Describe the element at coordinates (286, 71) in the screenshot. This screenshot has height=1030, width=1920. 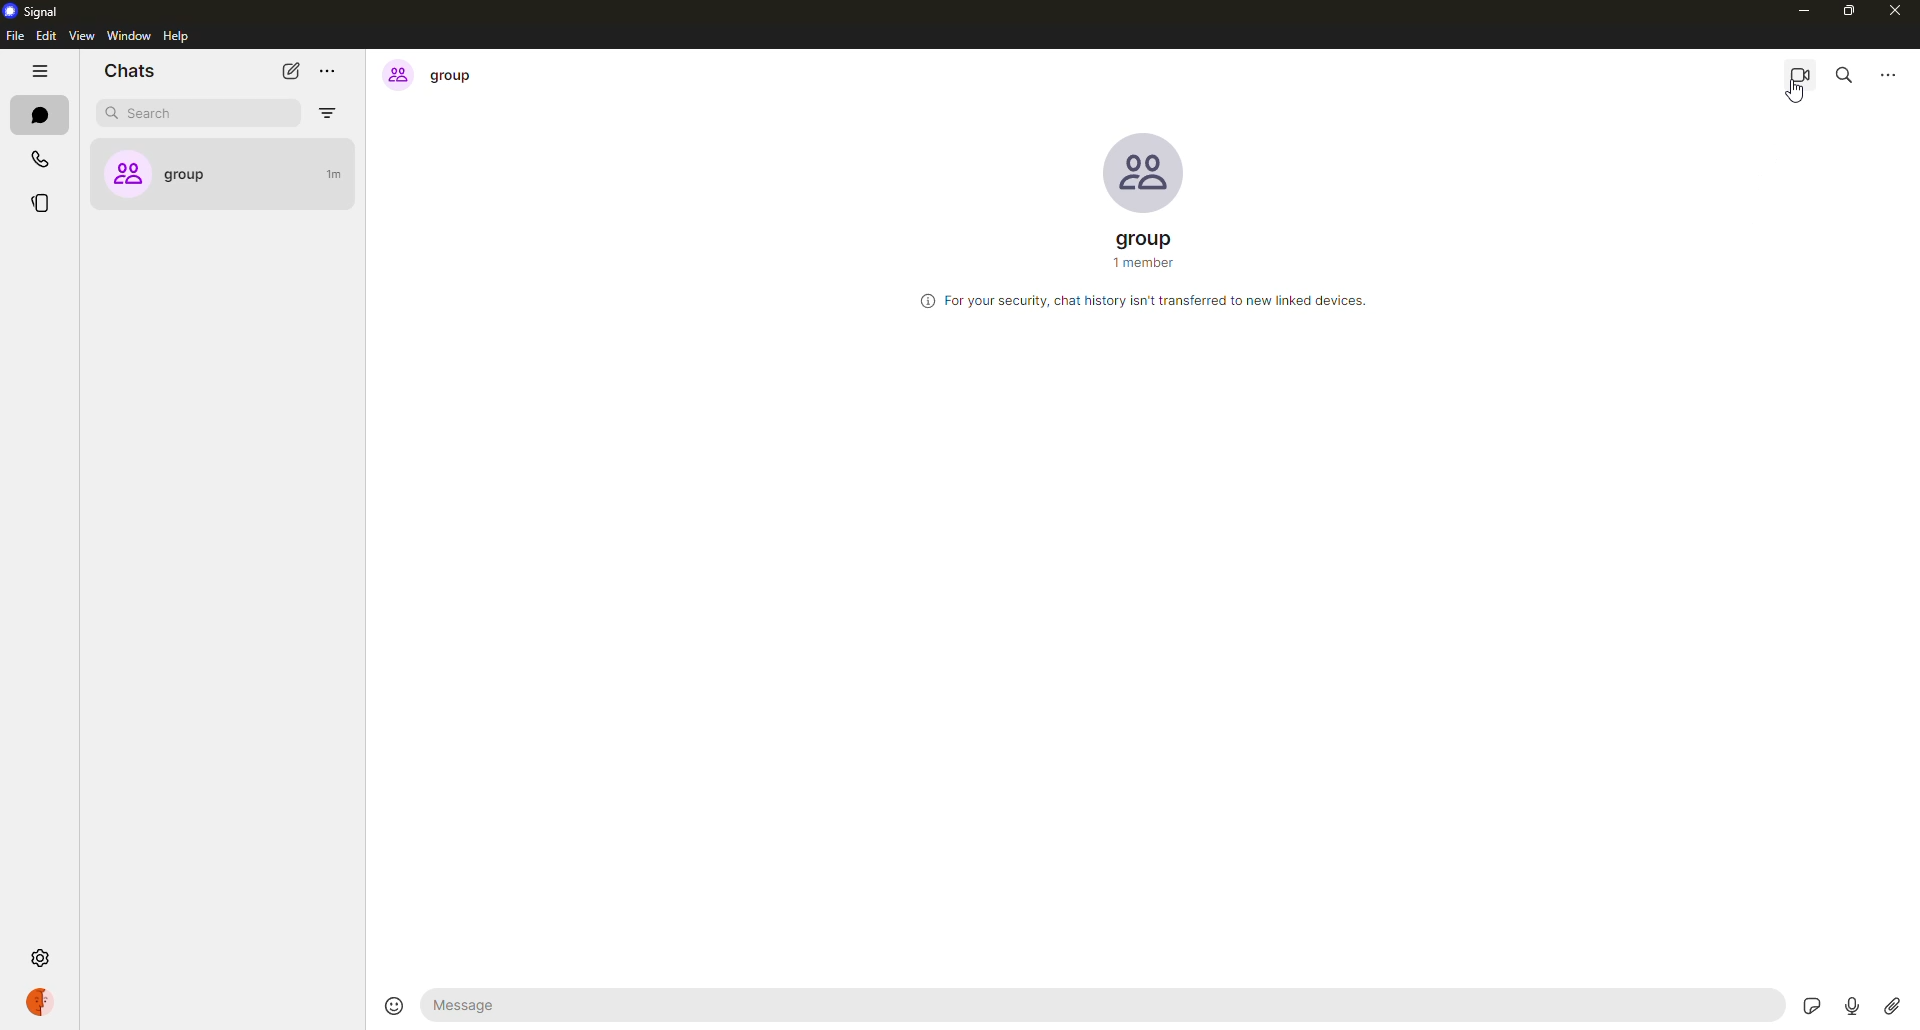
I see `new chat` at that location.